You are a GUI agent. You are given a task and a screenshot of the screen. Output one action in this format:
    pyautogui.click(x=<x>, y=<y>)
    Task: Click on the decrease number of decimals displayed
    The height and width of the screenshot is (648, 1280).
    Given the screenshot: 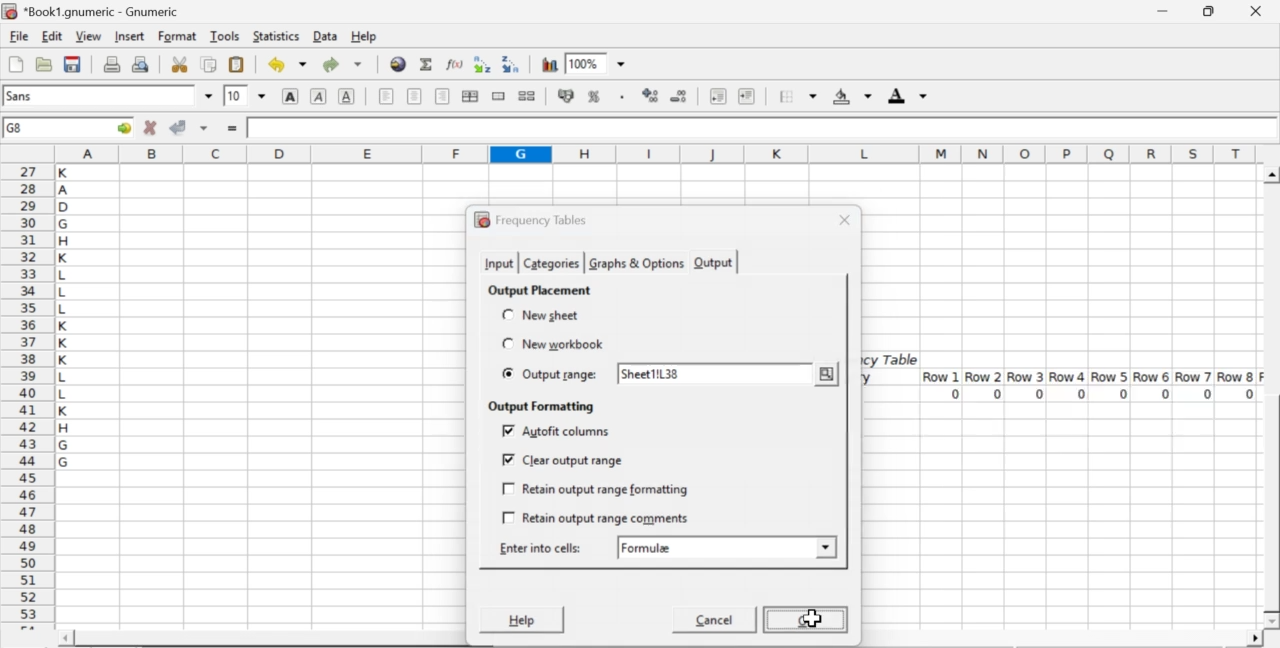 What is the action you would take?
    pyautogui.click(x=650, y=96)
    